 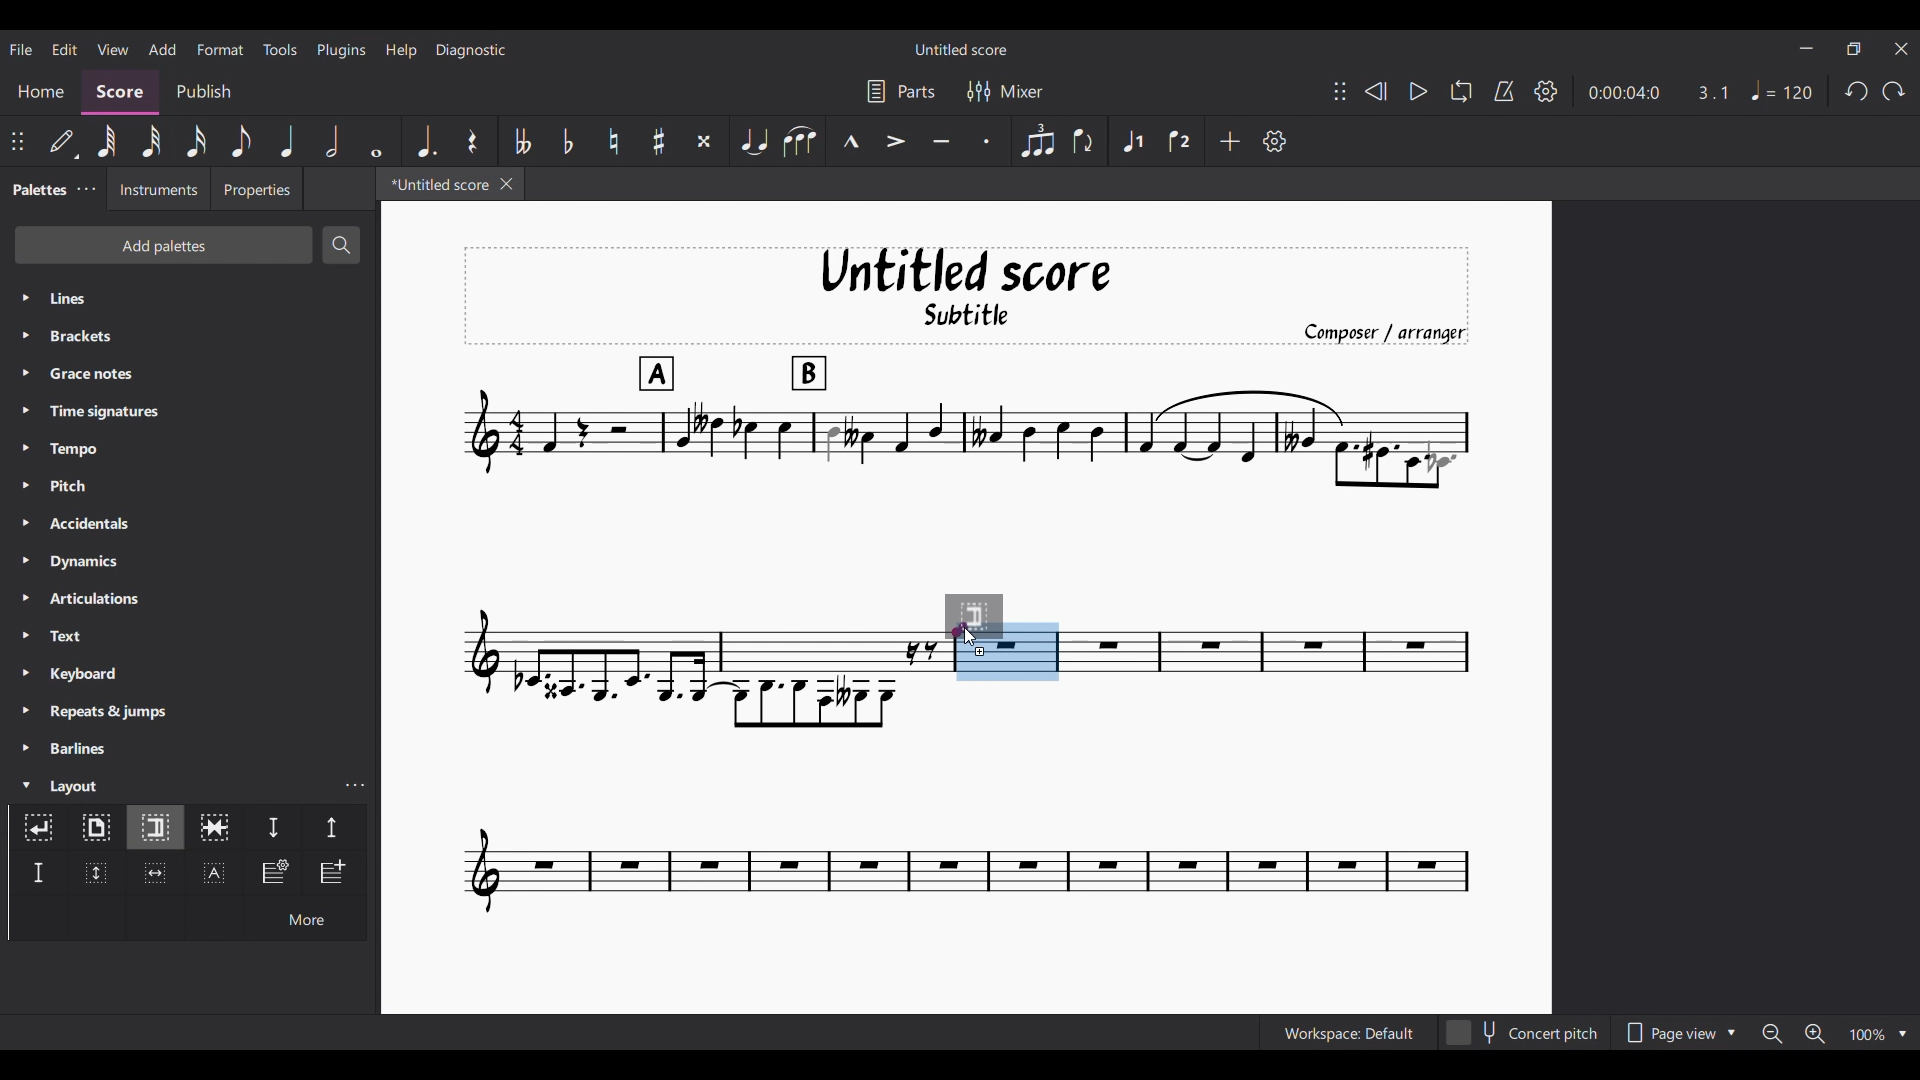 I want to click on Tuplet, so click(x=1039, y=141).